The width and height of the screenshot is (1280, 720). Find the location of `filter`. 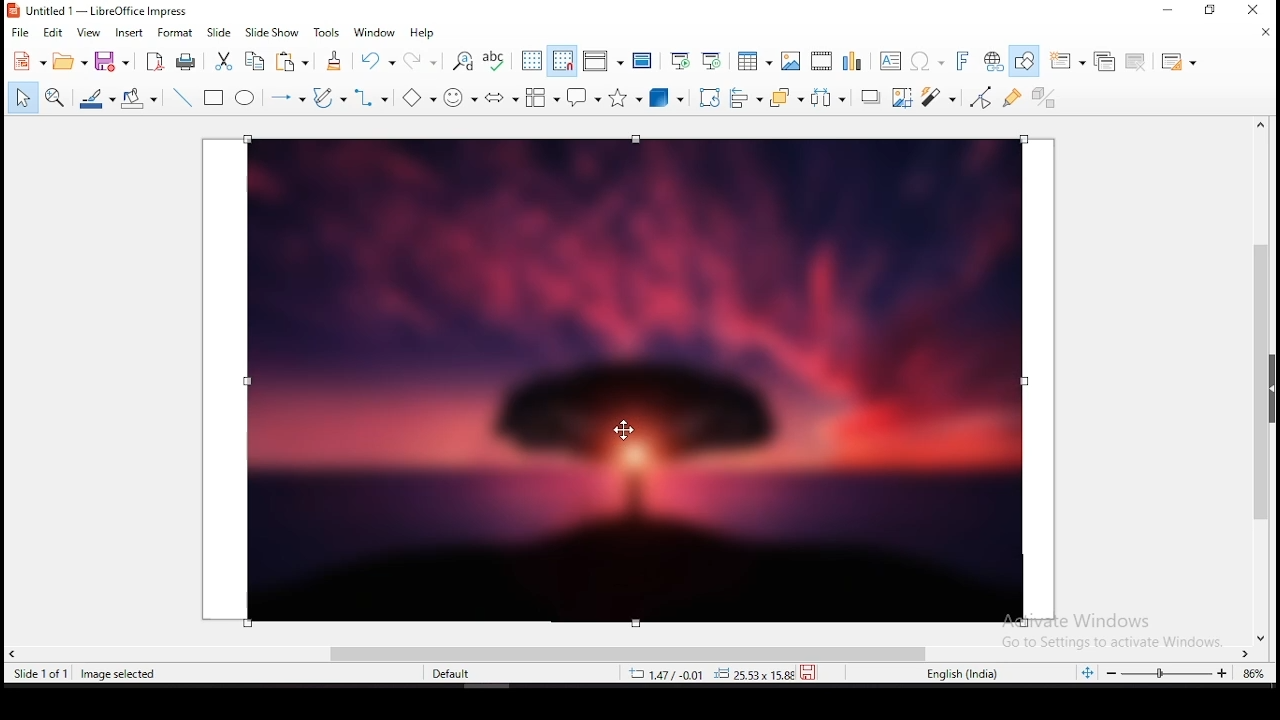

filter is located at coordinates (937, 97).